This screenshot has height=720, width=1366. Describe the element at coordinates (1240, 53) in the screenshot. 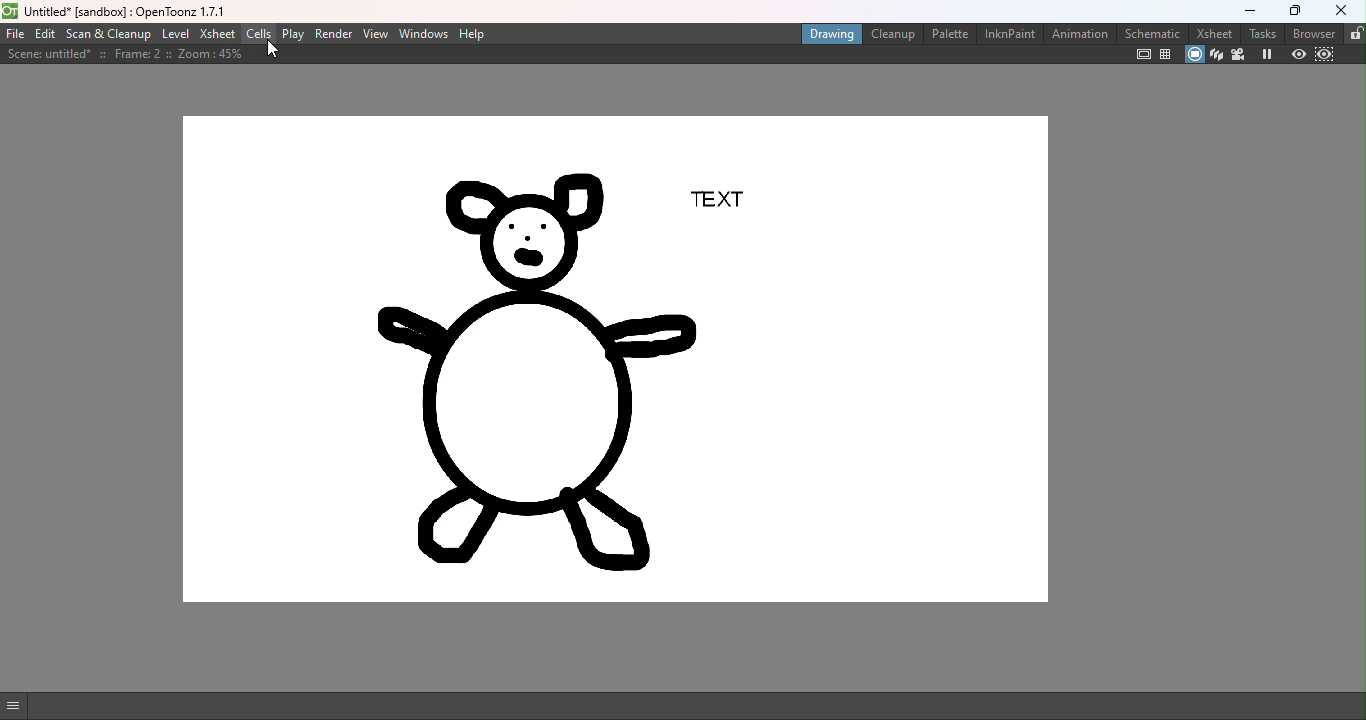

I see `Camera view` at that location.